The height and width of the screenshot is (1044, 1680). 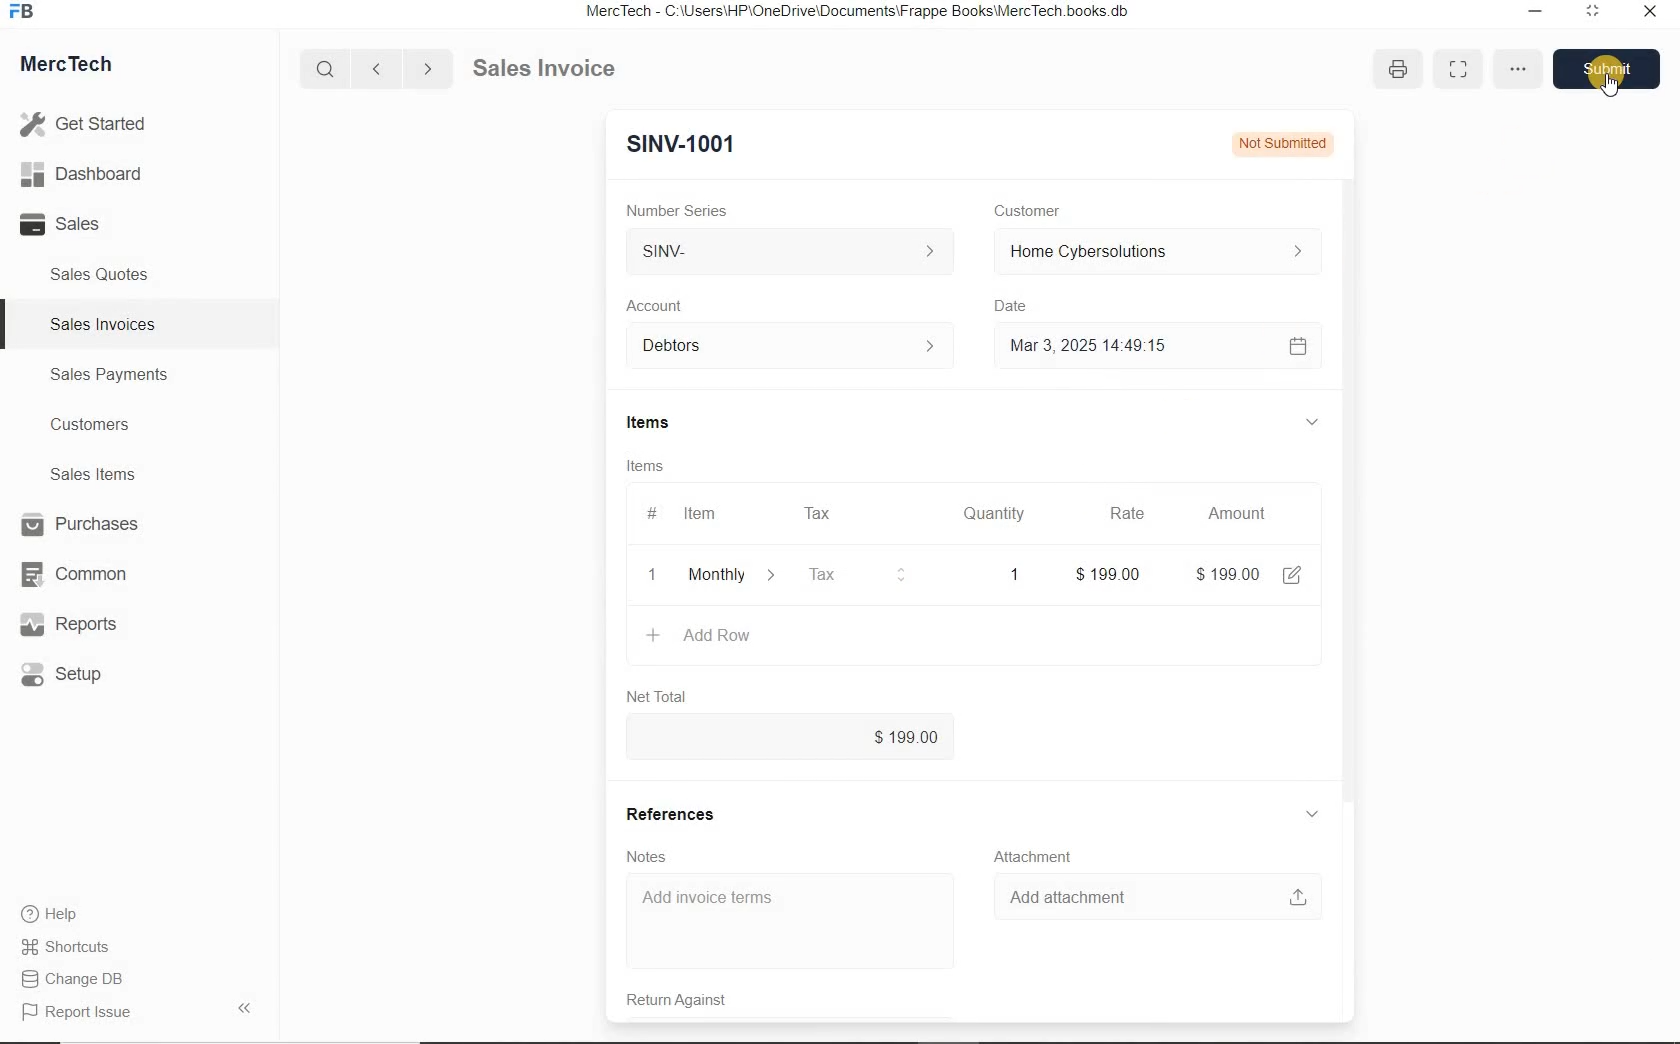 What do you see at coordinates (659, 306) in the screenshot?
I see `Account` at bounding box center [659, 306].